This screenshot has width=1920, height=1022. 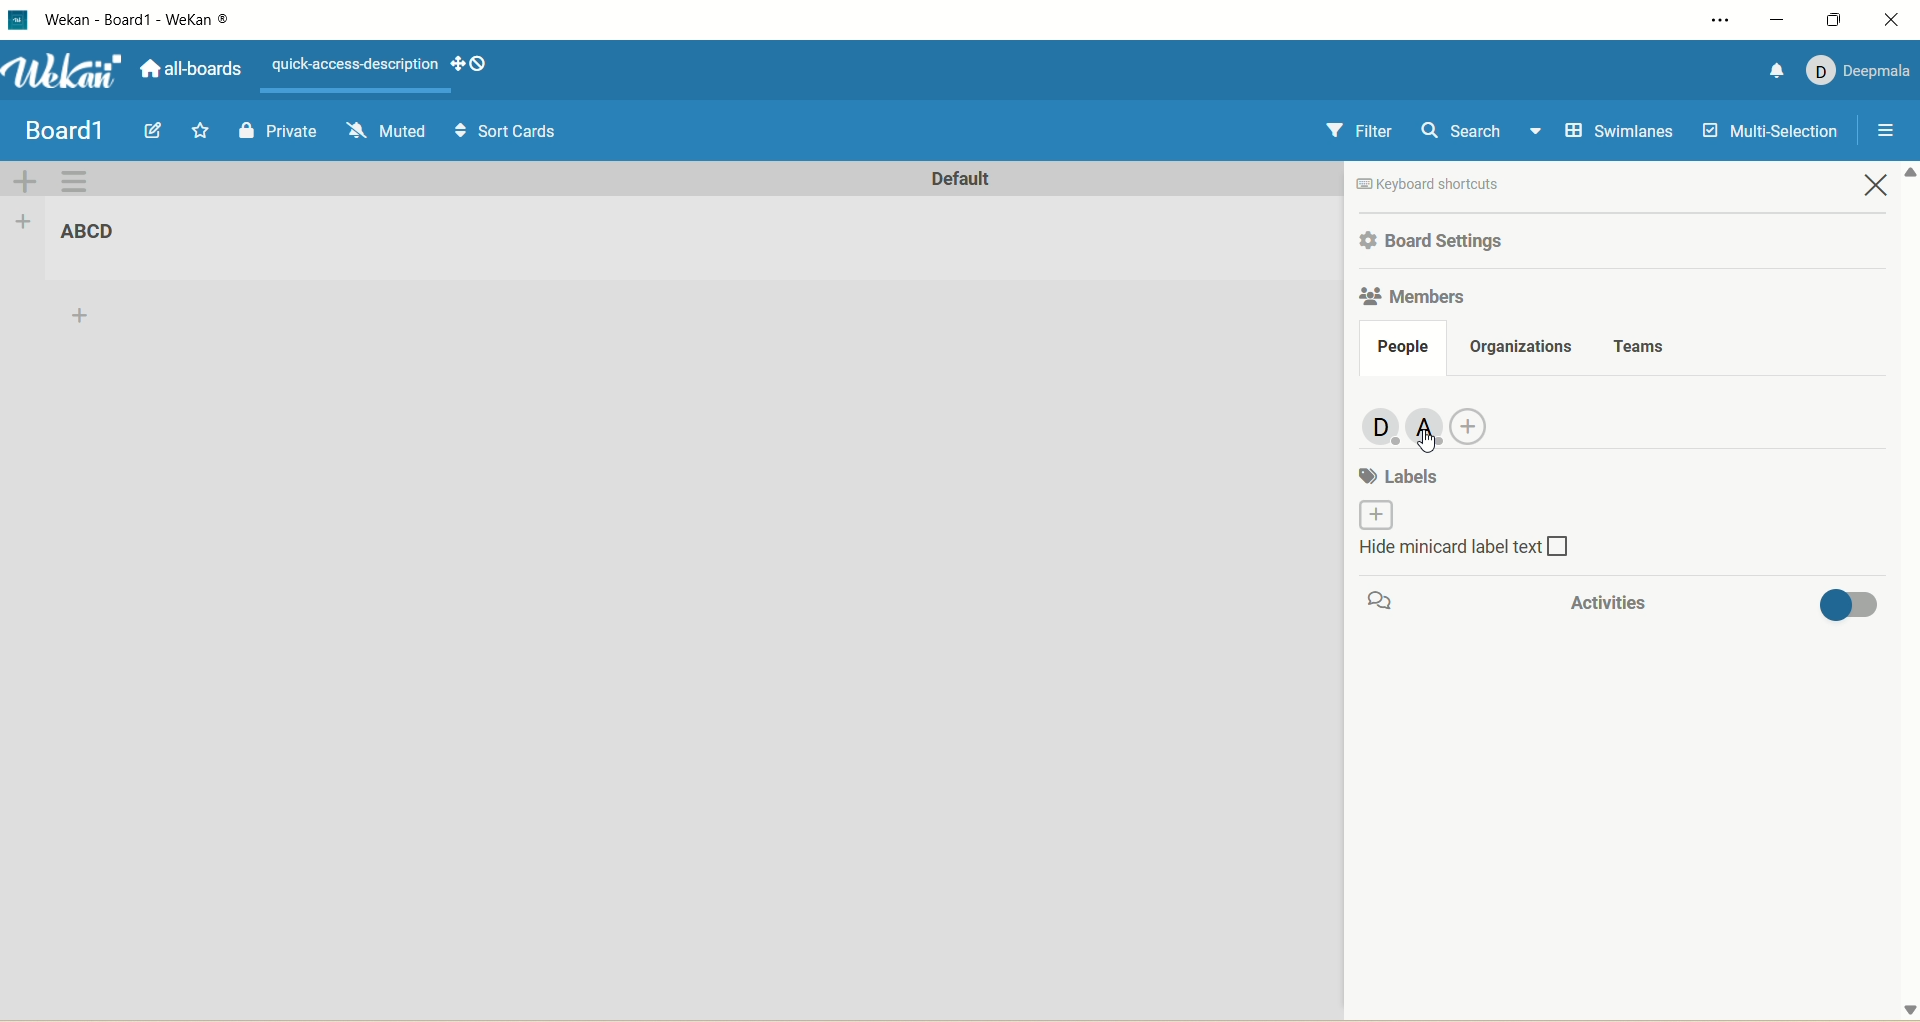 I want to click on Start, so click(x=203, y=130).